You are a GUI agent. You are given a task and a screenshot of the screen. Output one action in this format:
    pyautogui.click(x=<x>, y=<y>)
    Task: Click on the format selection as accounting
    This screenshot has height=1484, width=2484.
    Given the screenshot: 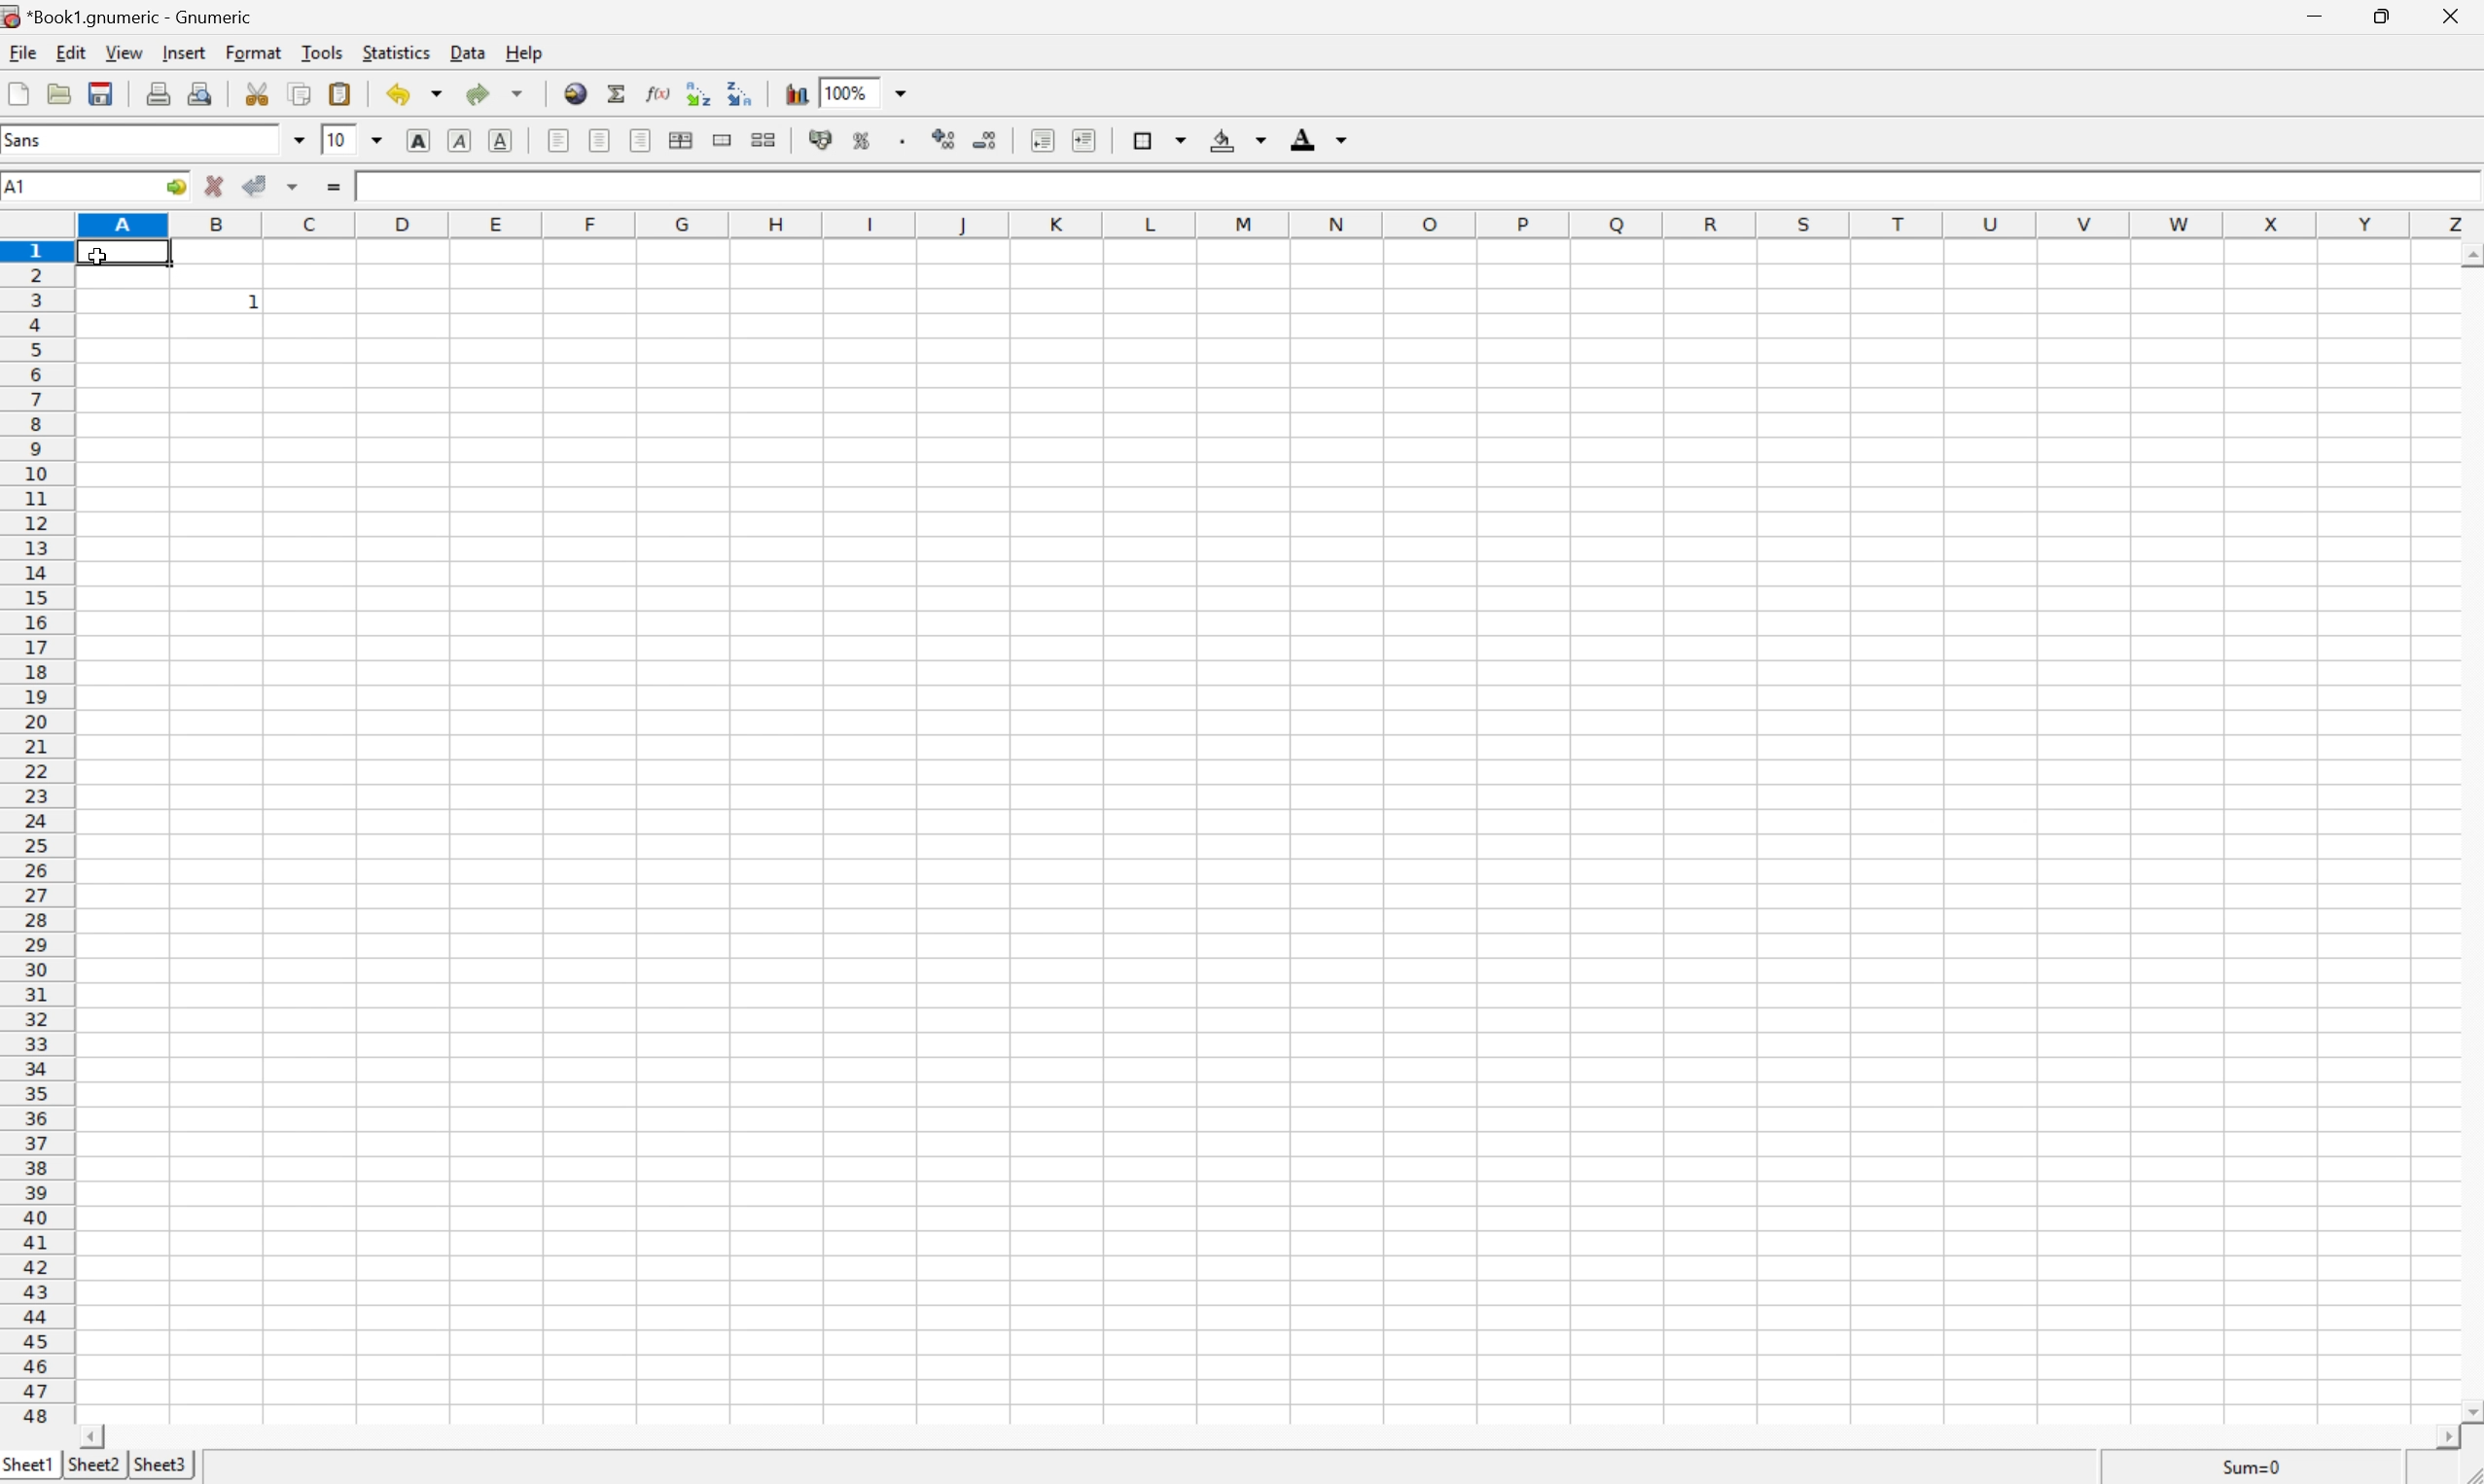 What is the action you would take?
    pyautogui.click(x=825, y=138)
    